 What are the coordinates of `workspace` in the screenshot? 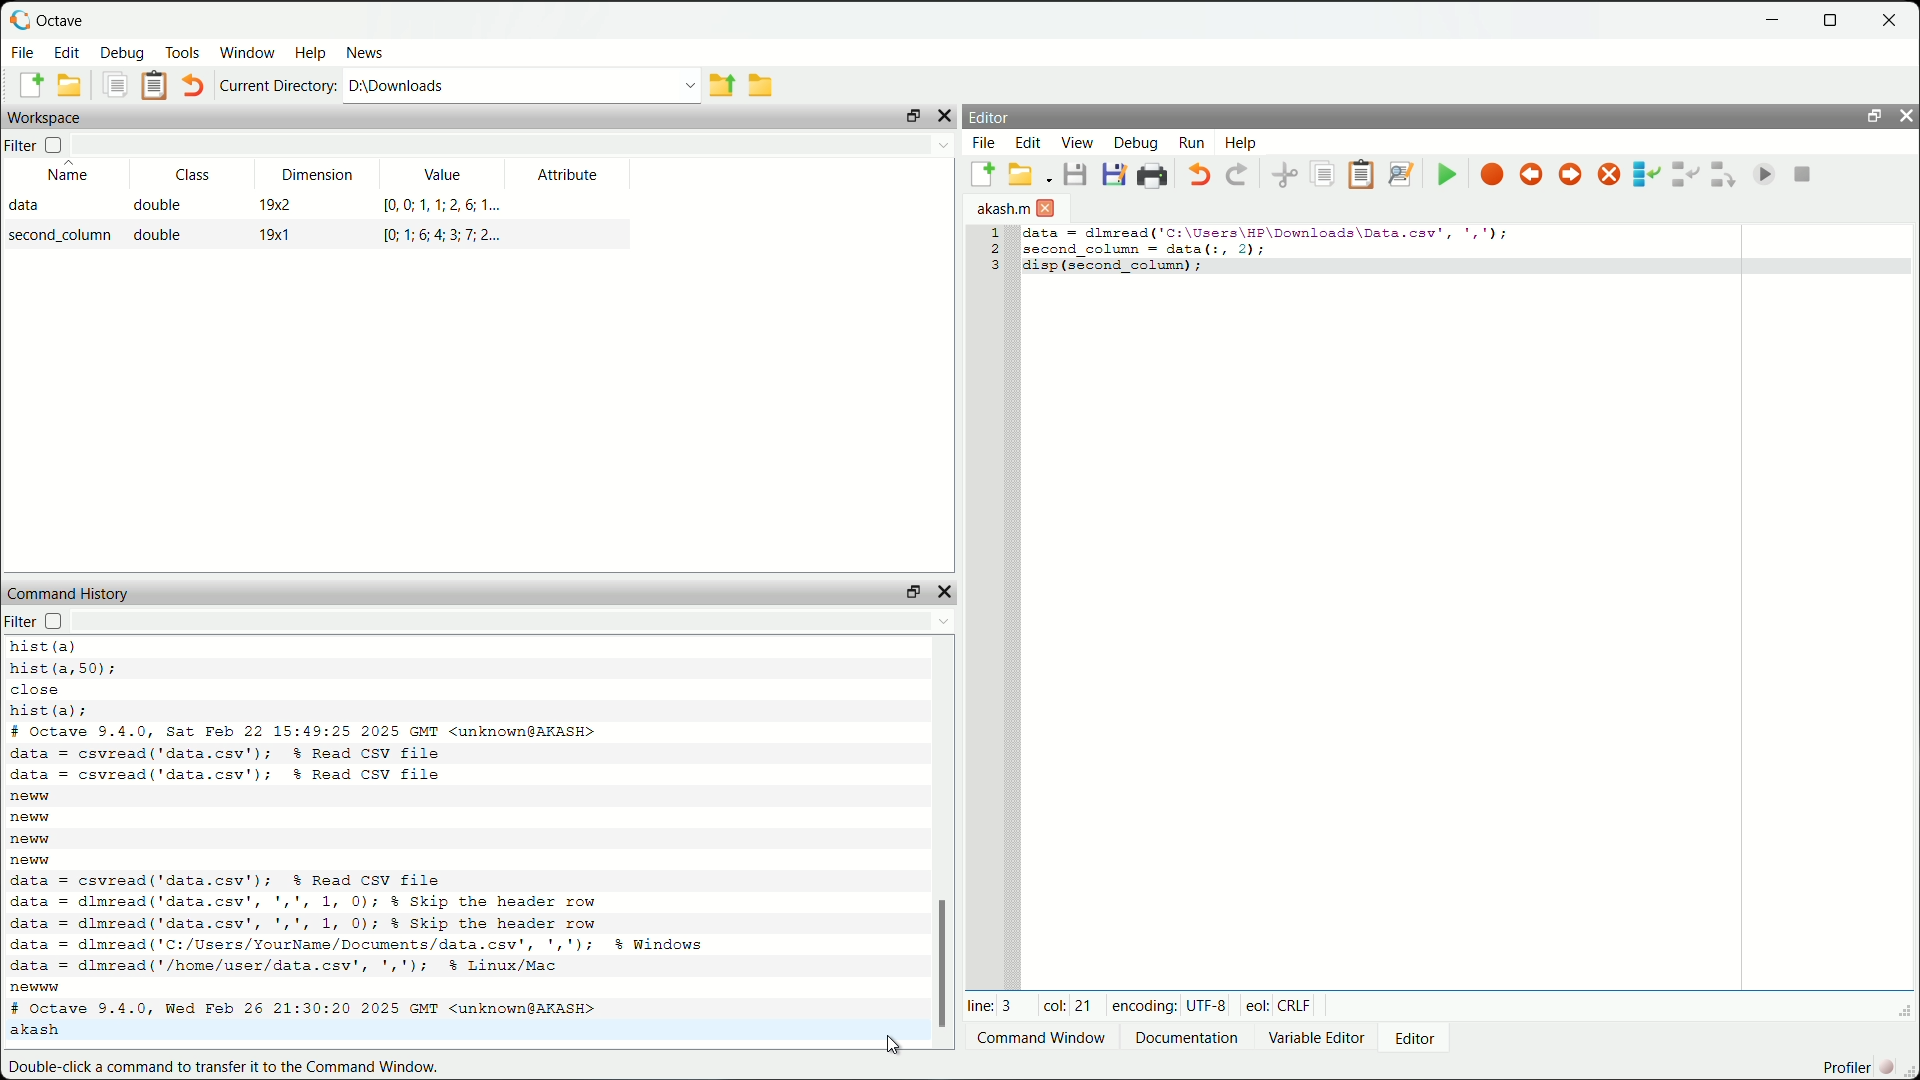 It's located at (44, 120).